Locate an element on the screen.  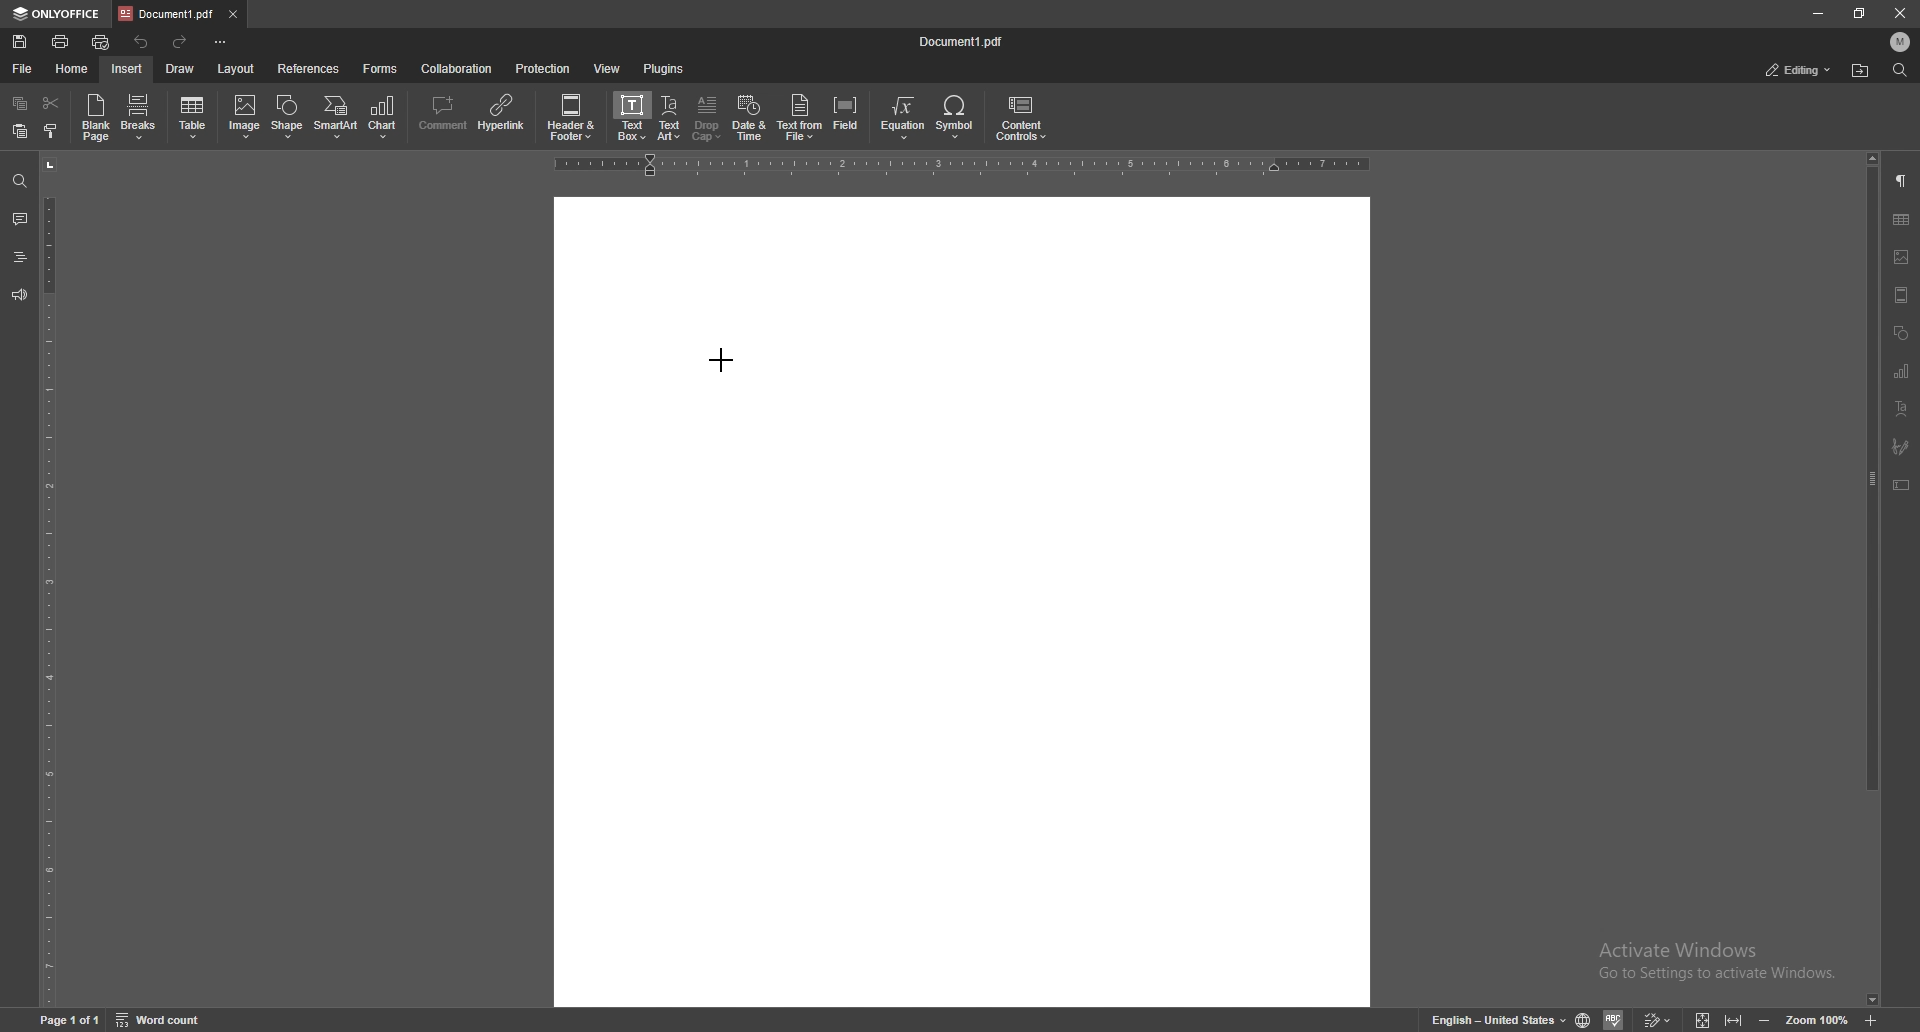
symbol is located at coordinates (957, 118).